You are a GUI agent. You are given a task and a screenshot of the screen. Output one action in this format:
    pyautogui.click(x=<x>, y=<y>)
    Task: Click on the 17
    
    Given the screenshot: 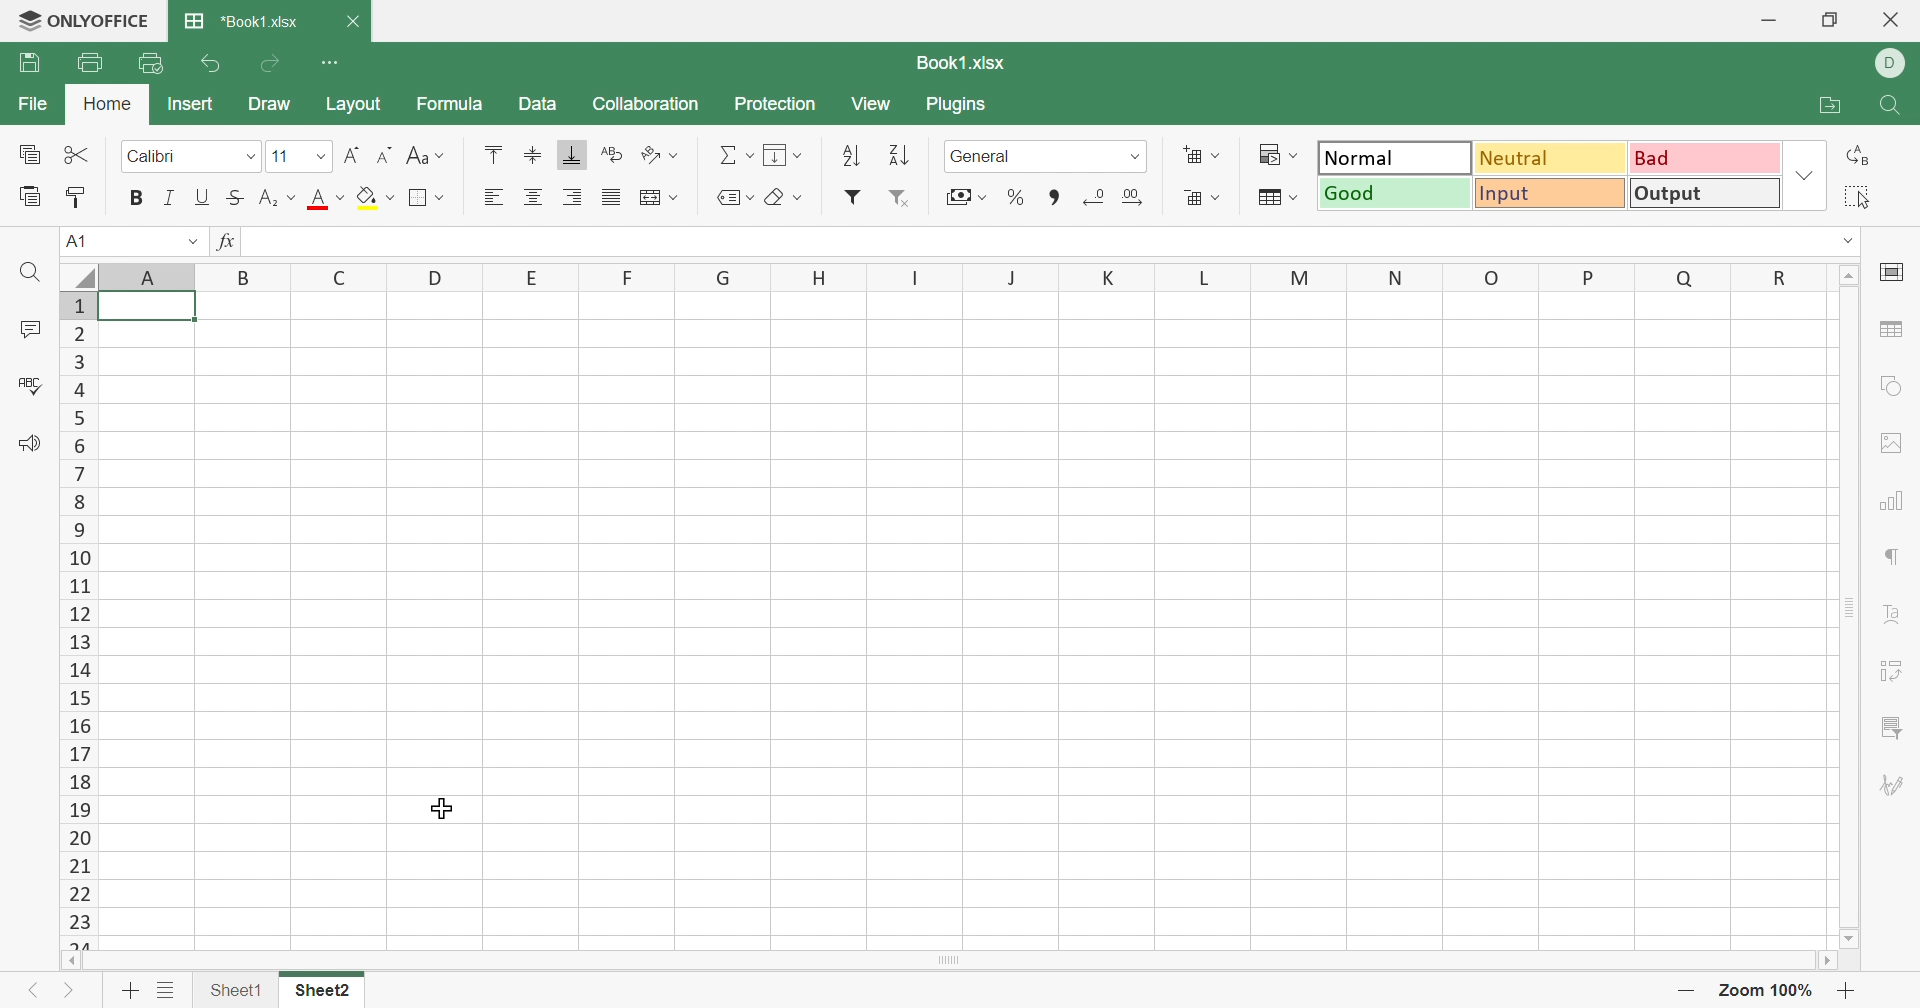 What is the action you would take?
    pyautogui.click(x=80, y=757)
    